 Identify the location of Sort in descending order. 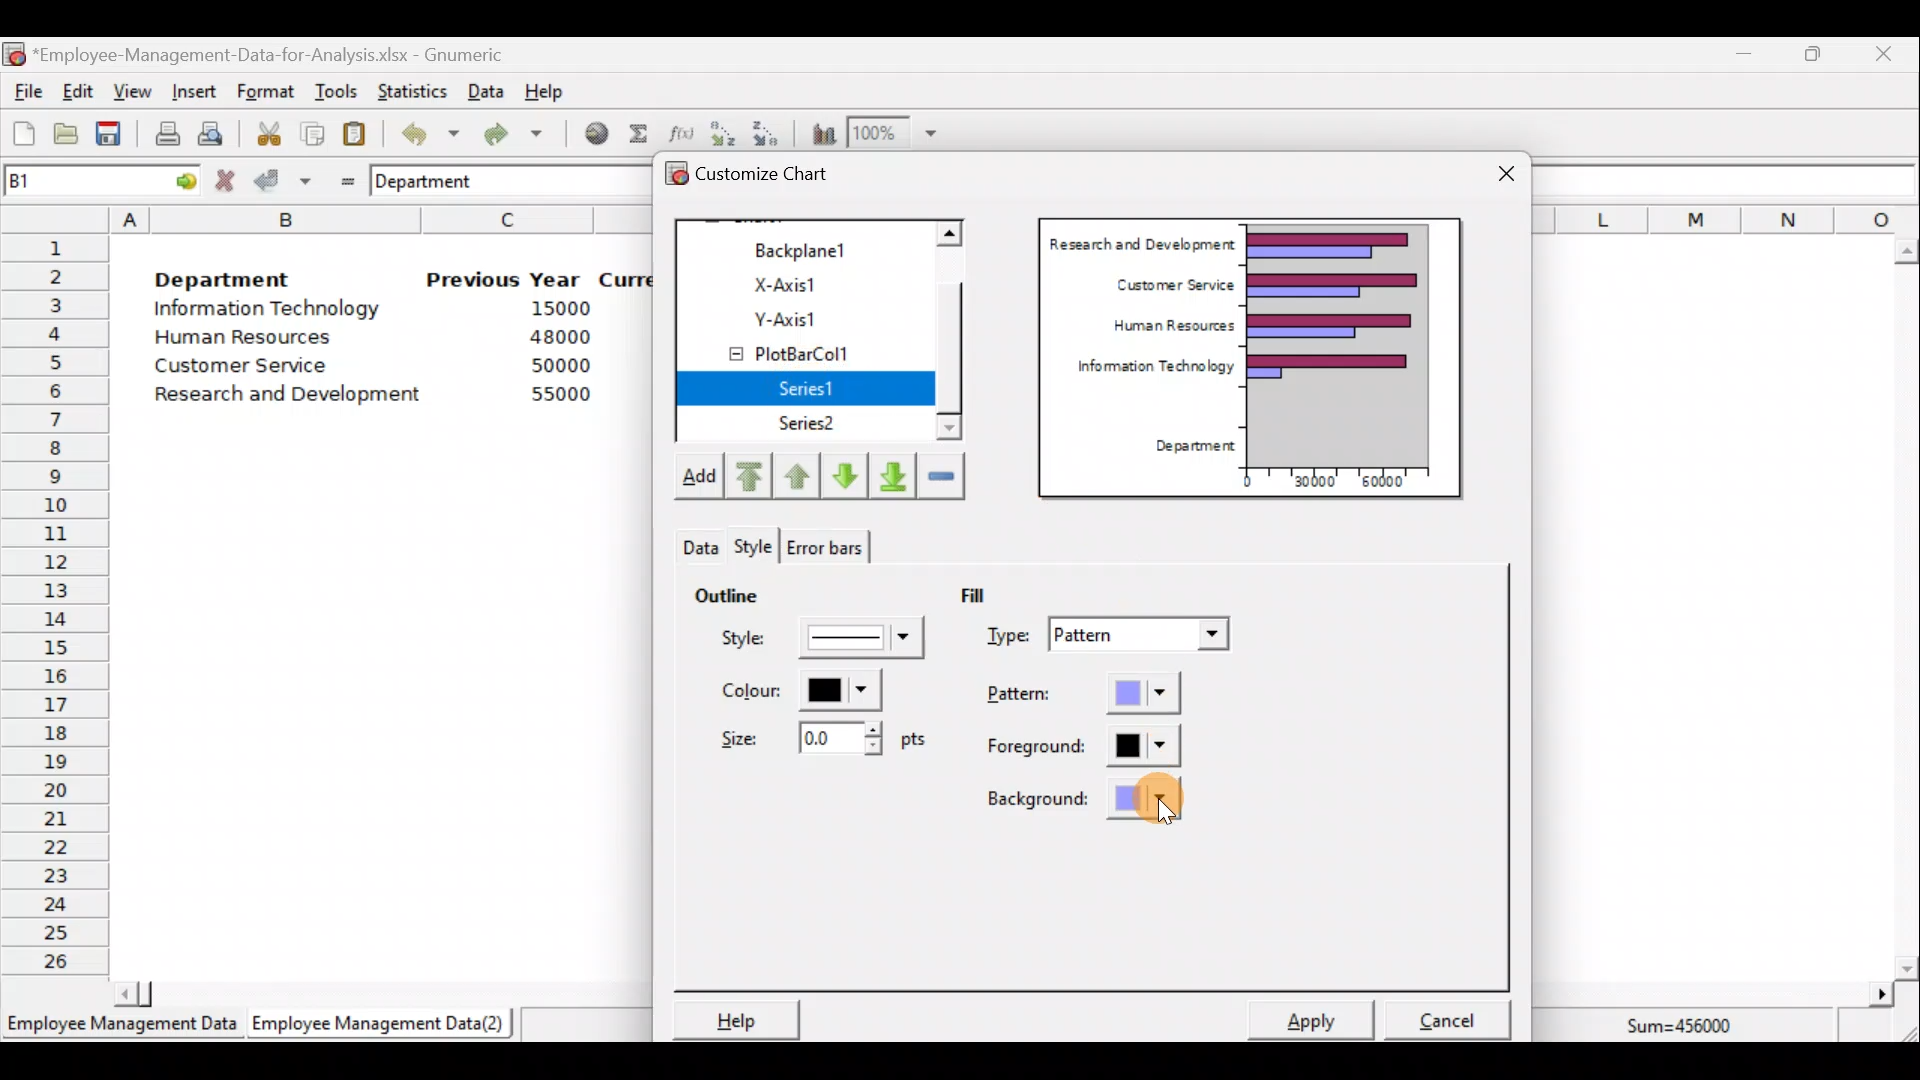
(767, 132).